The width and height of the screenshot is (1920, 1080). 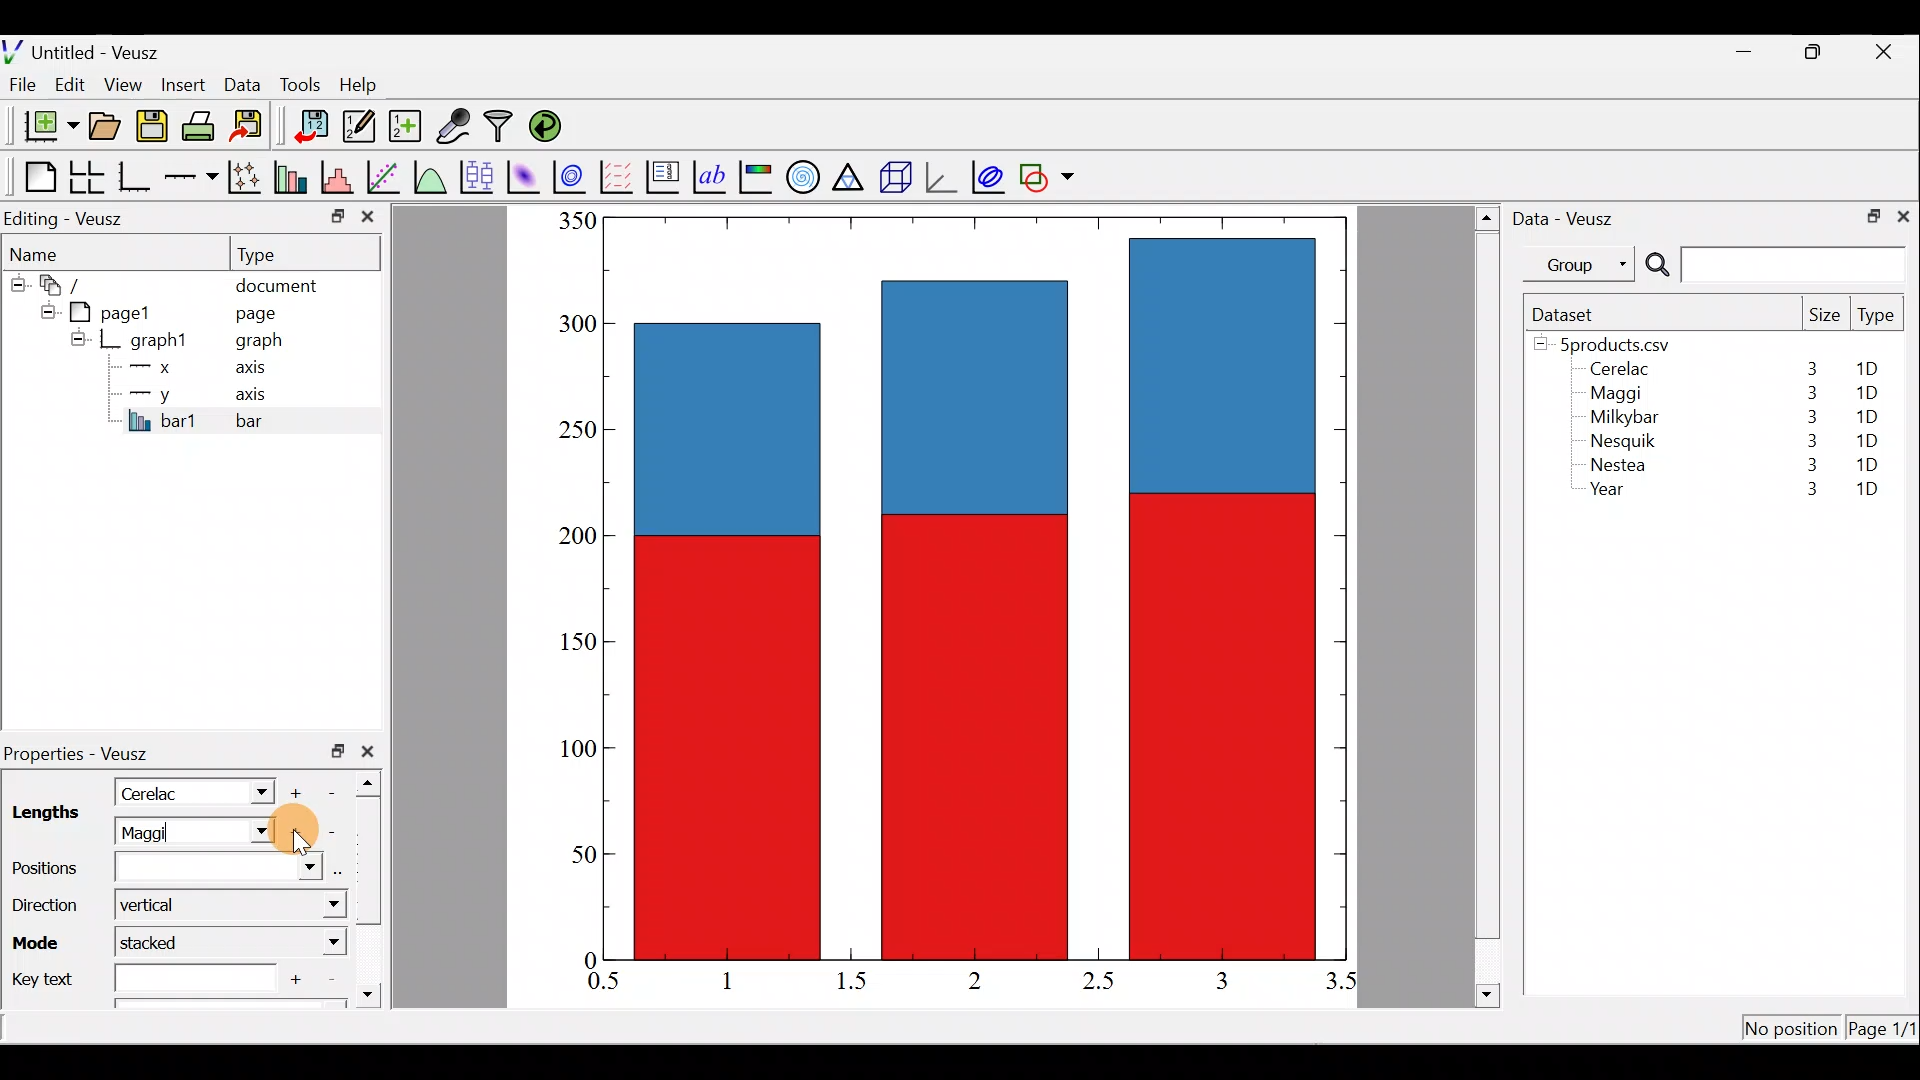 What do you see at coordinates (1801, 491) in the screenshot?
I see `3` at bounding box center [1801, 491].